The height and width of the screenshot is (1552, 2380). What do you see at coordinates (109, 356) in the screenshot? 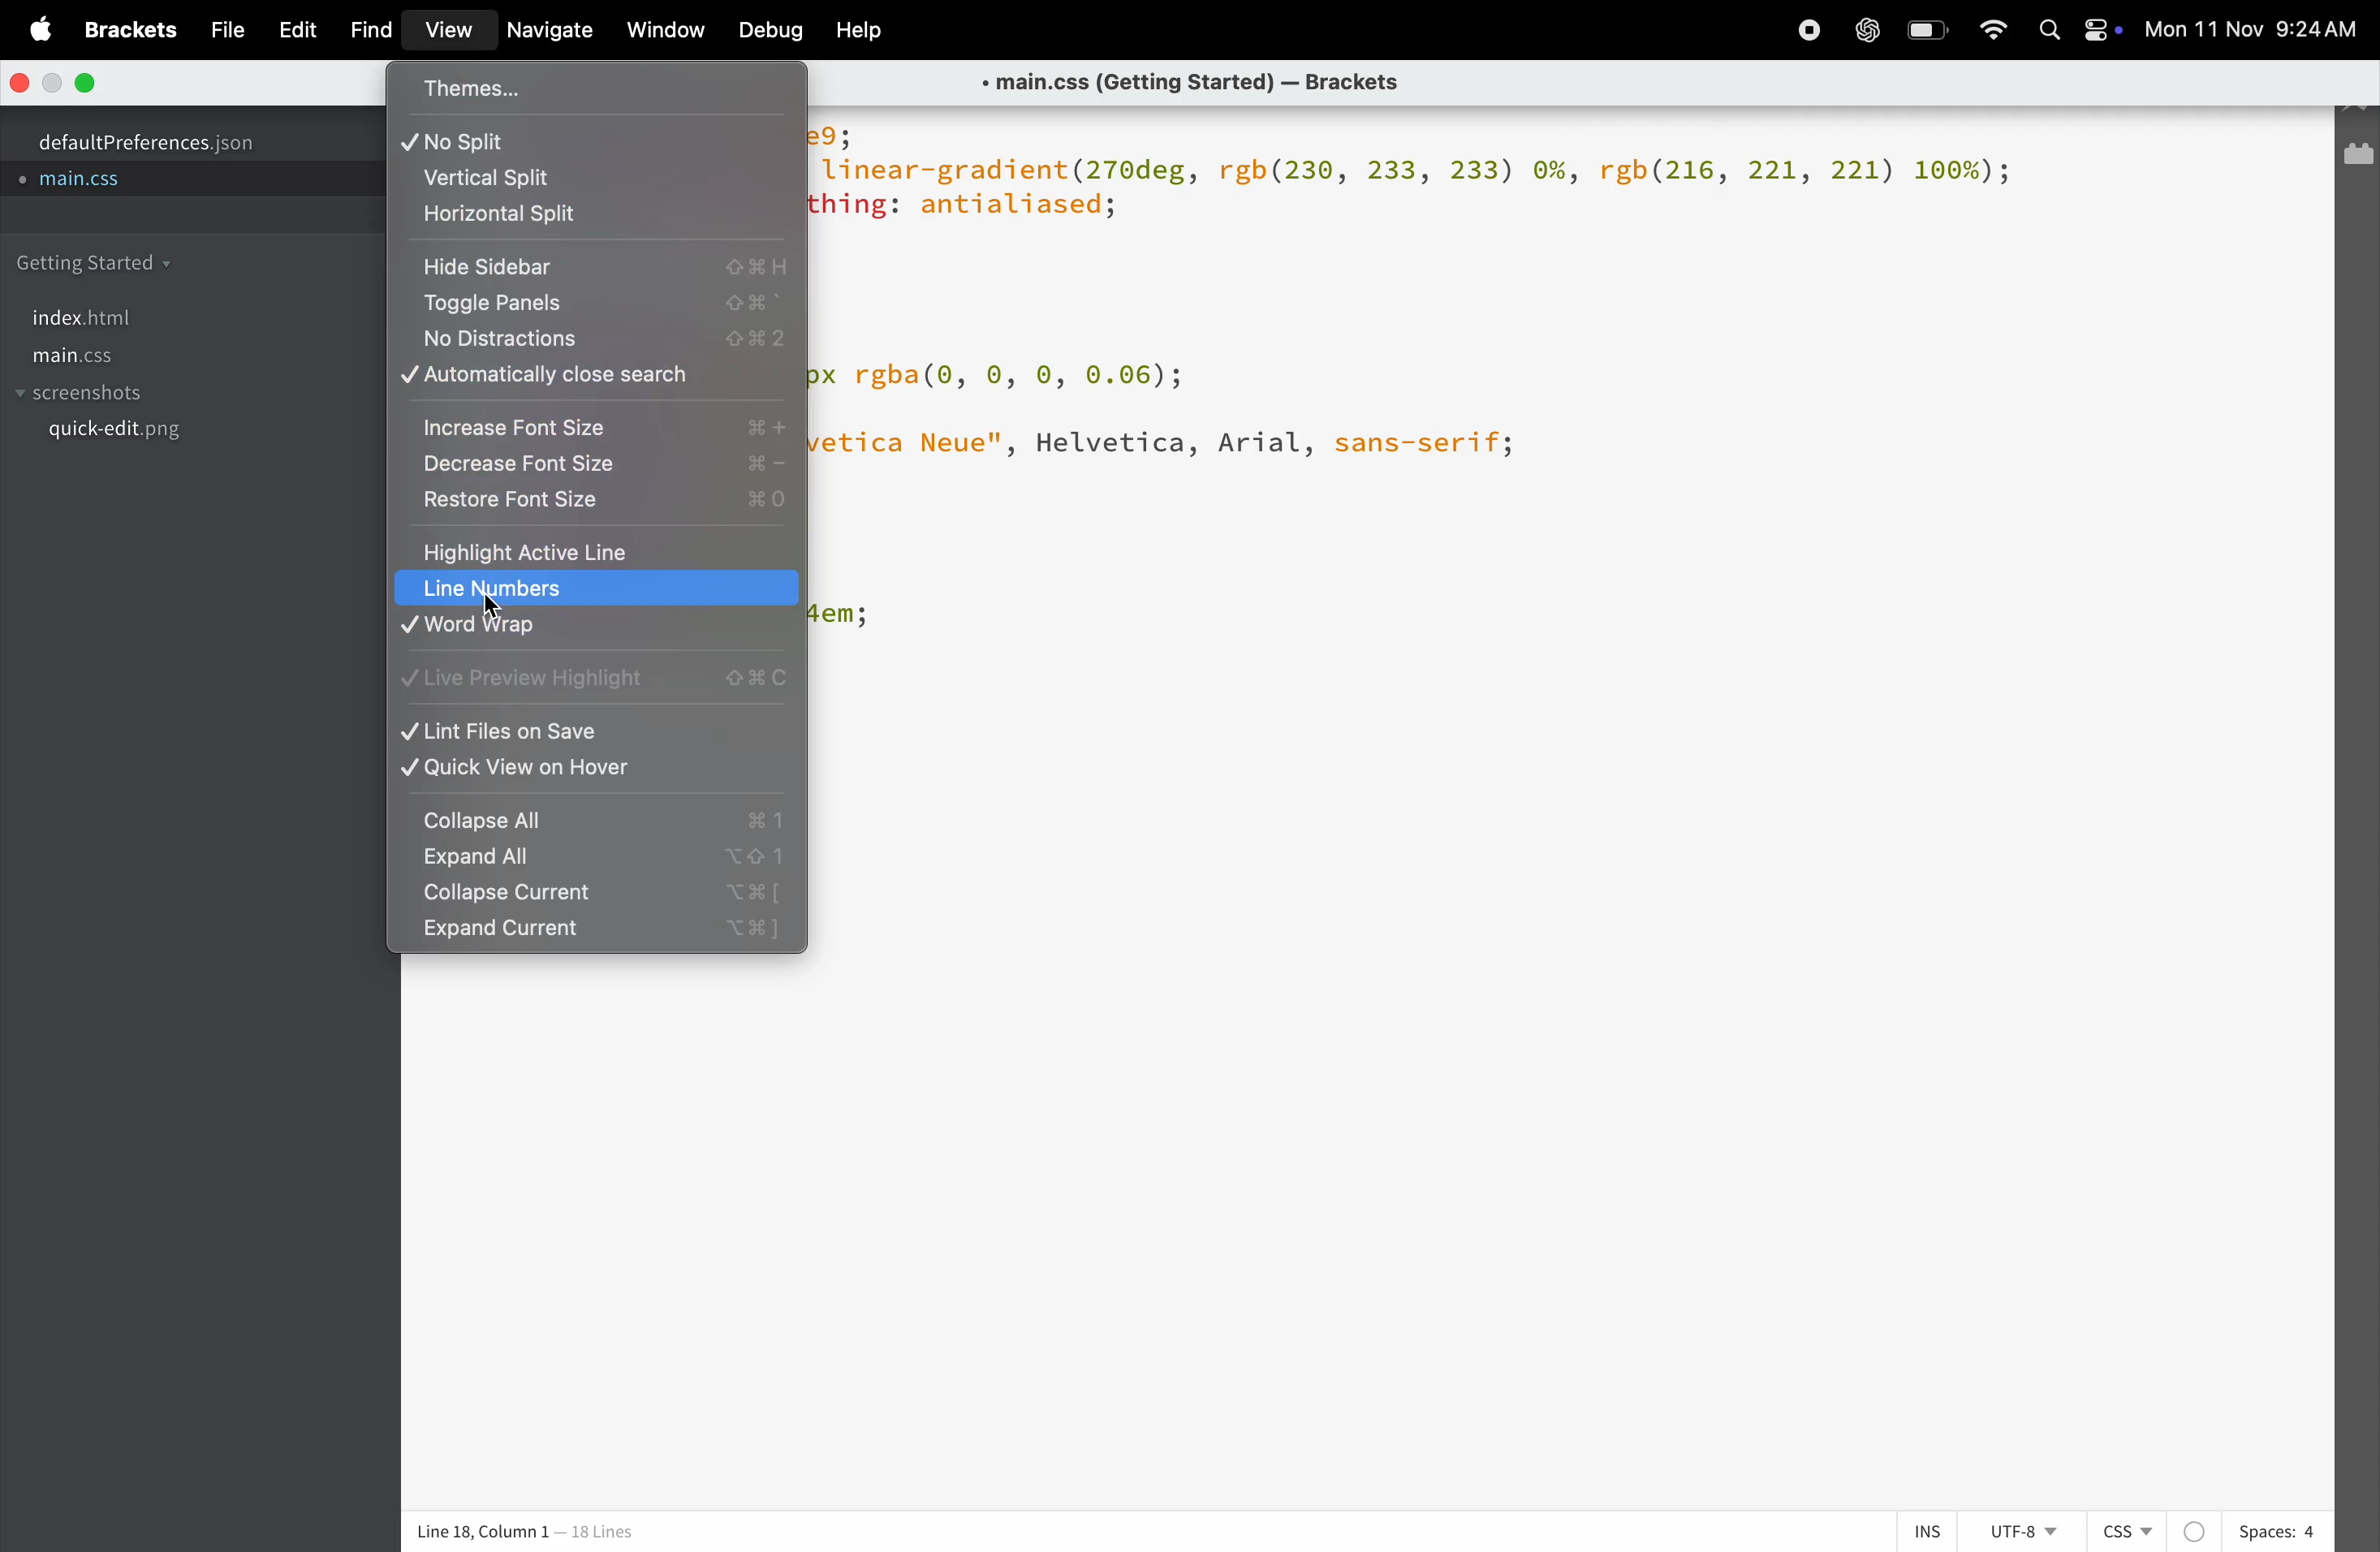
I see `main.css` at bounding box center [109, 356].